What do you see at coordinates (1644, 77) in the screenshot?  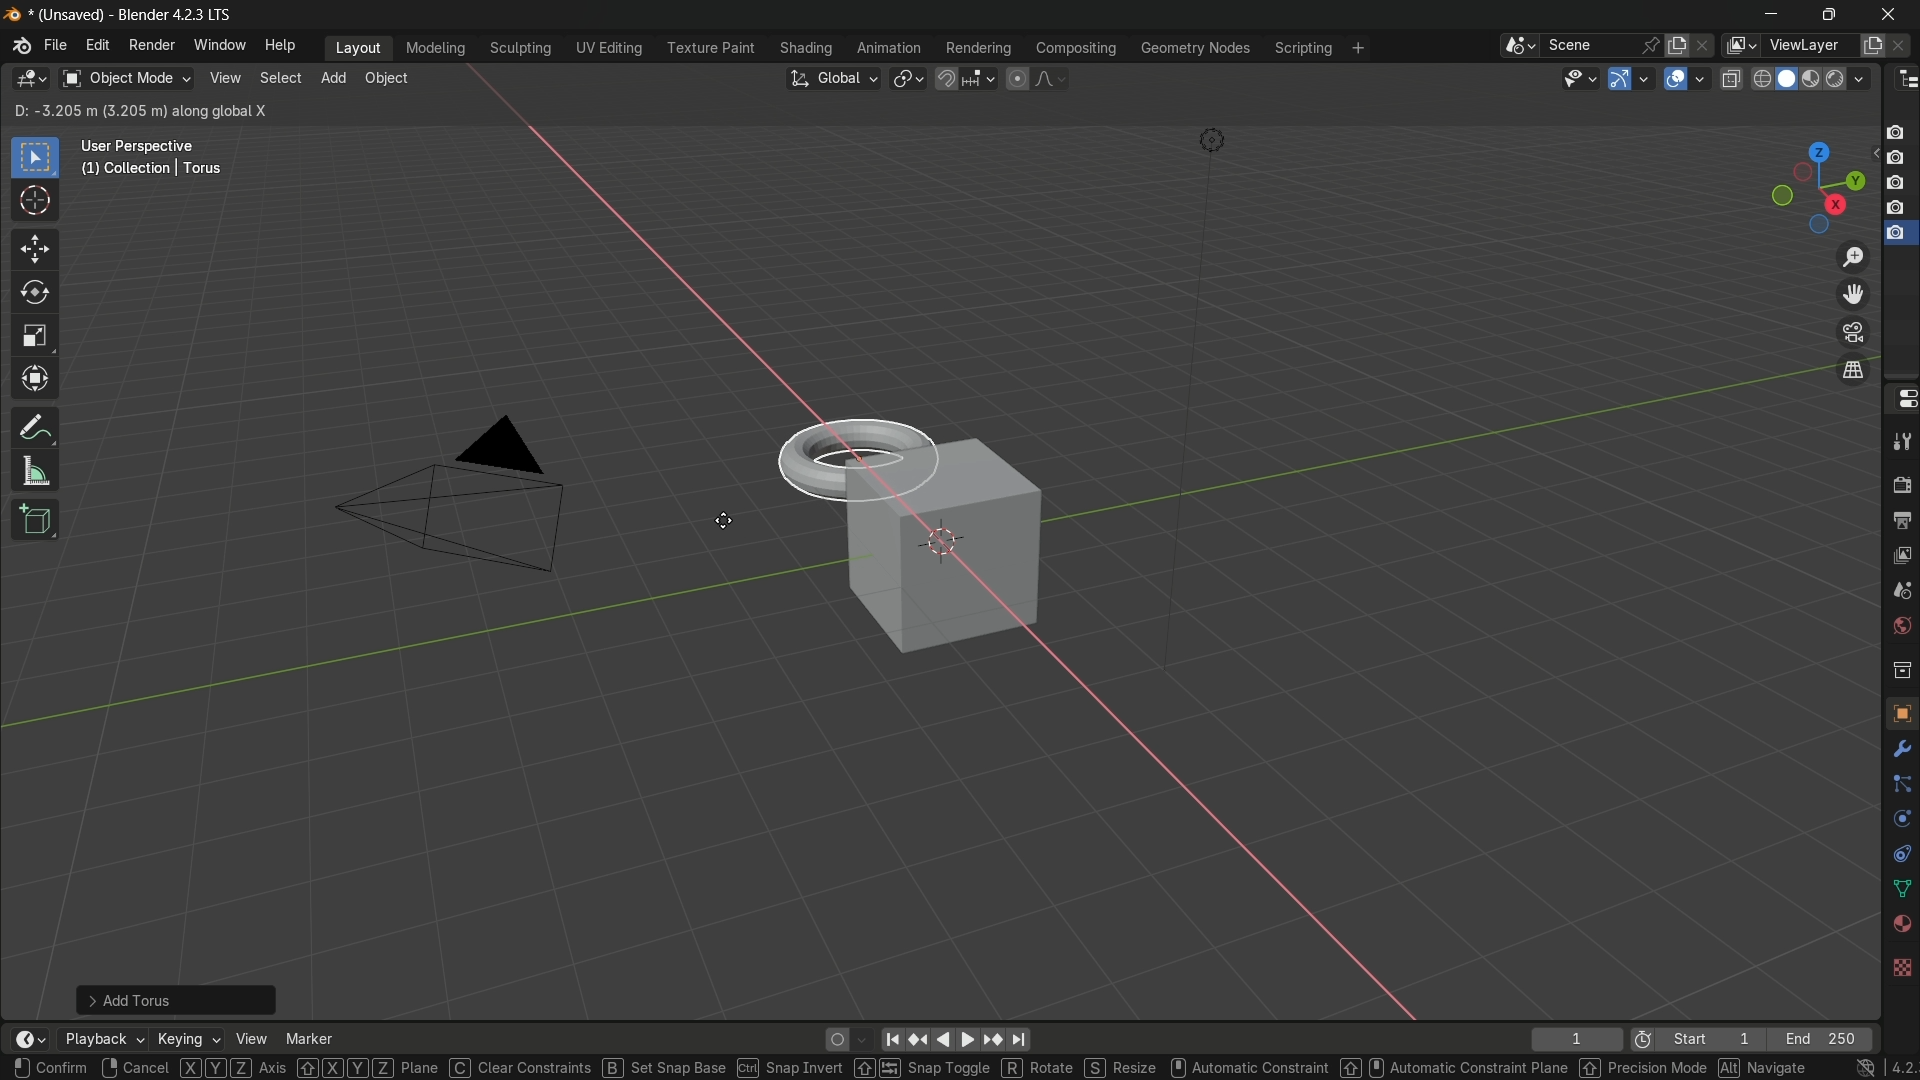 I see `gizmos` at bounding box center [1644, 77].